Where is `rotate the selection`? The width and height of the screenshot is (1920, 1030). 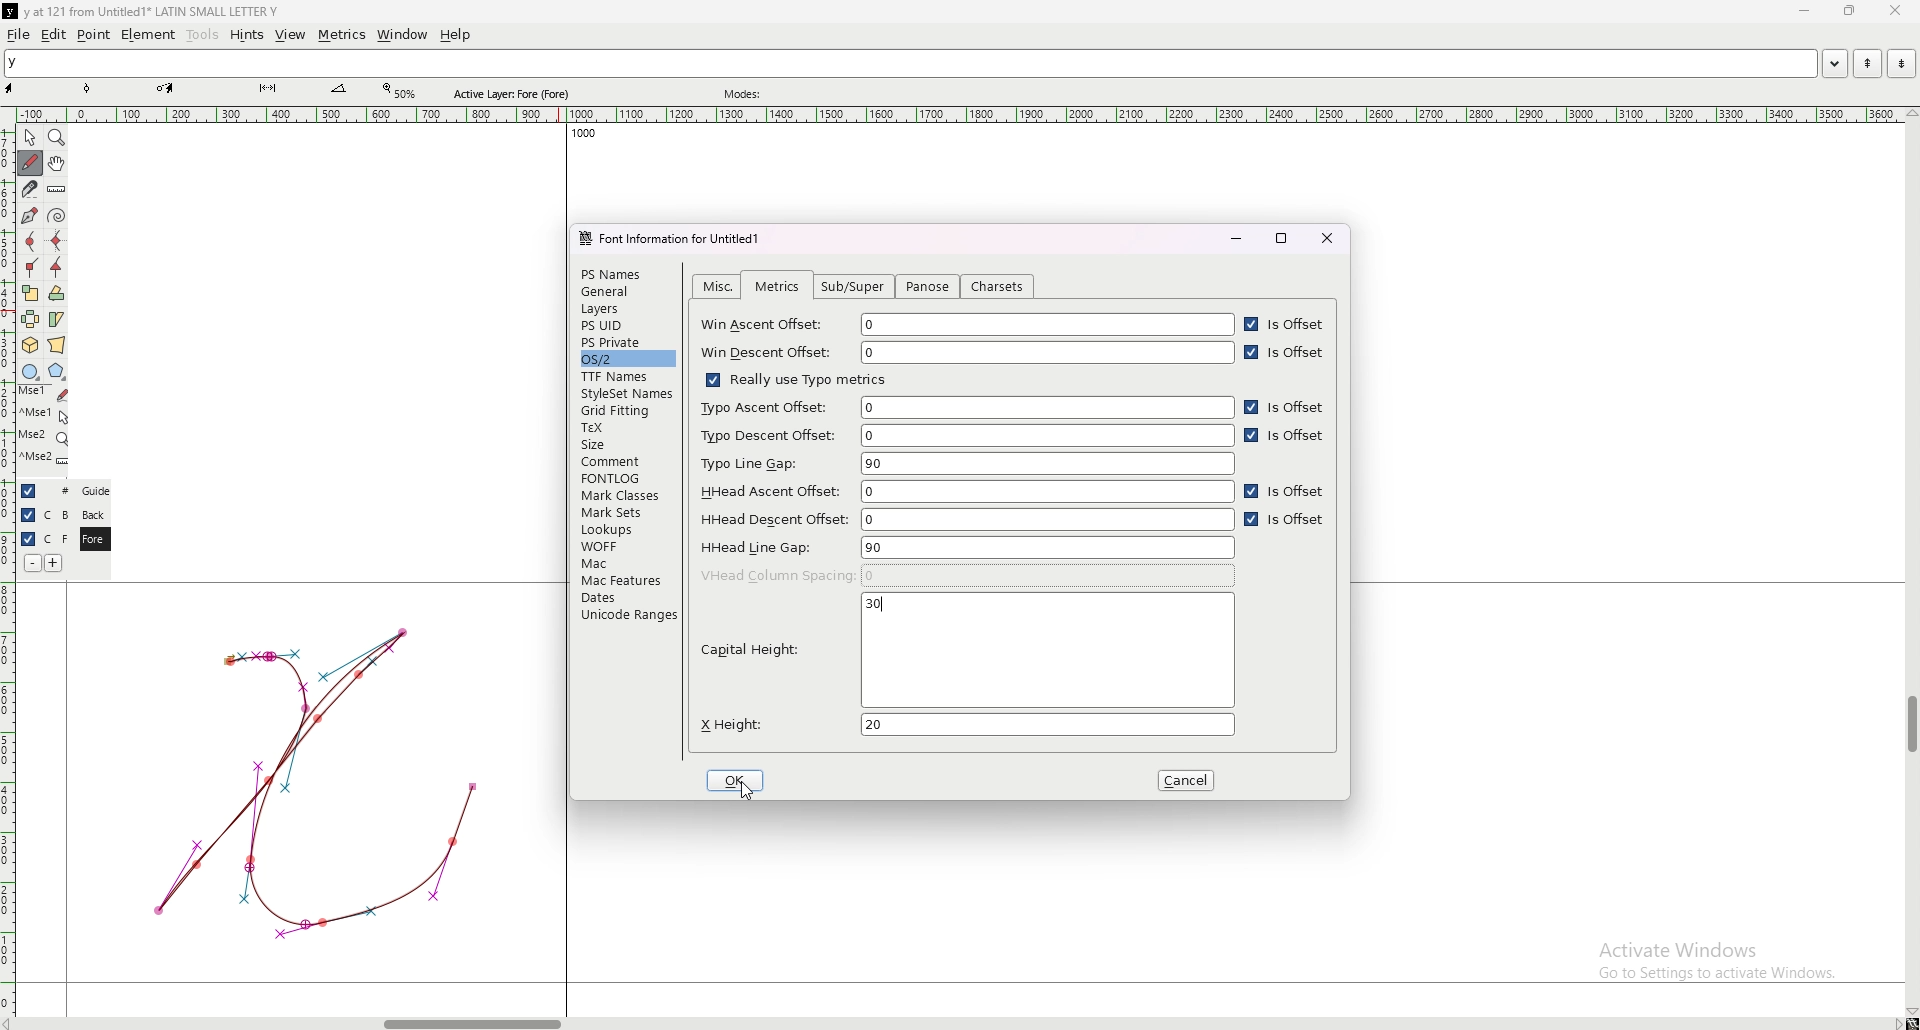 rotate the selection is located at coordinates (57, 294).